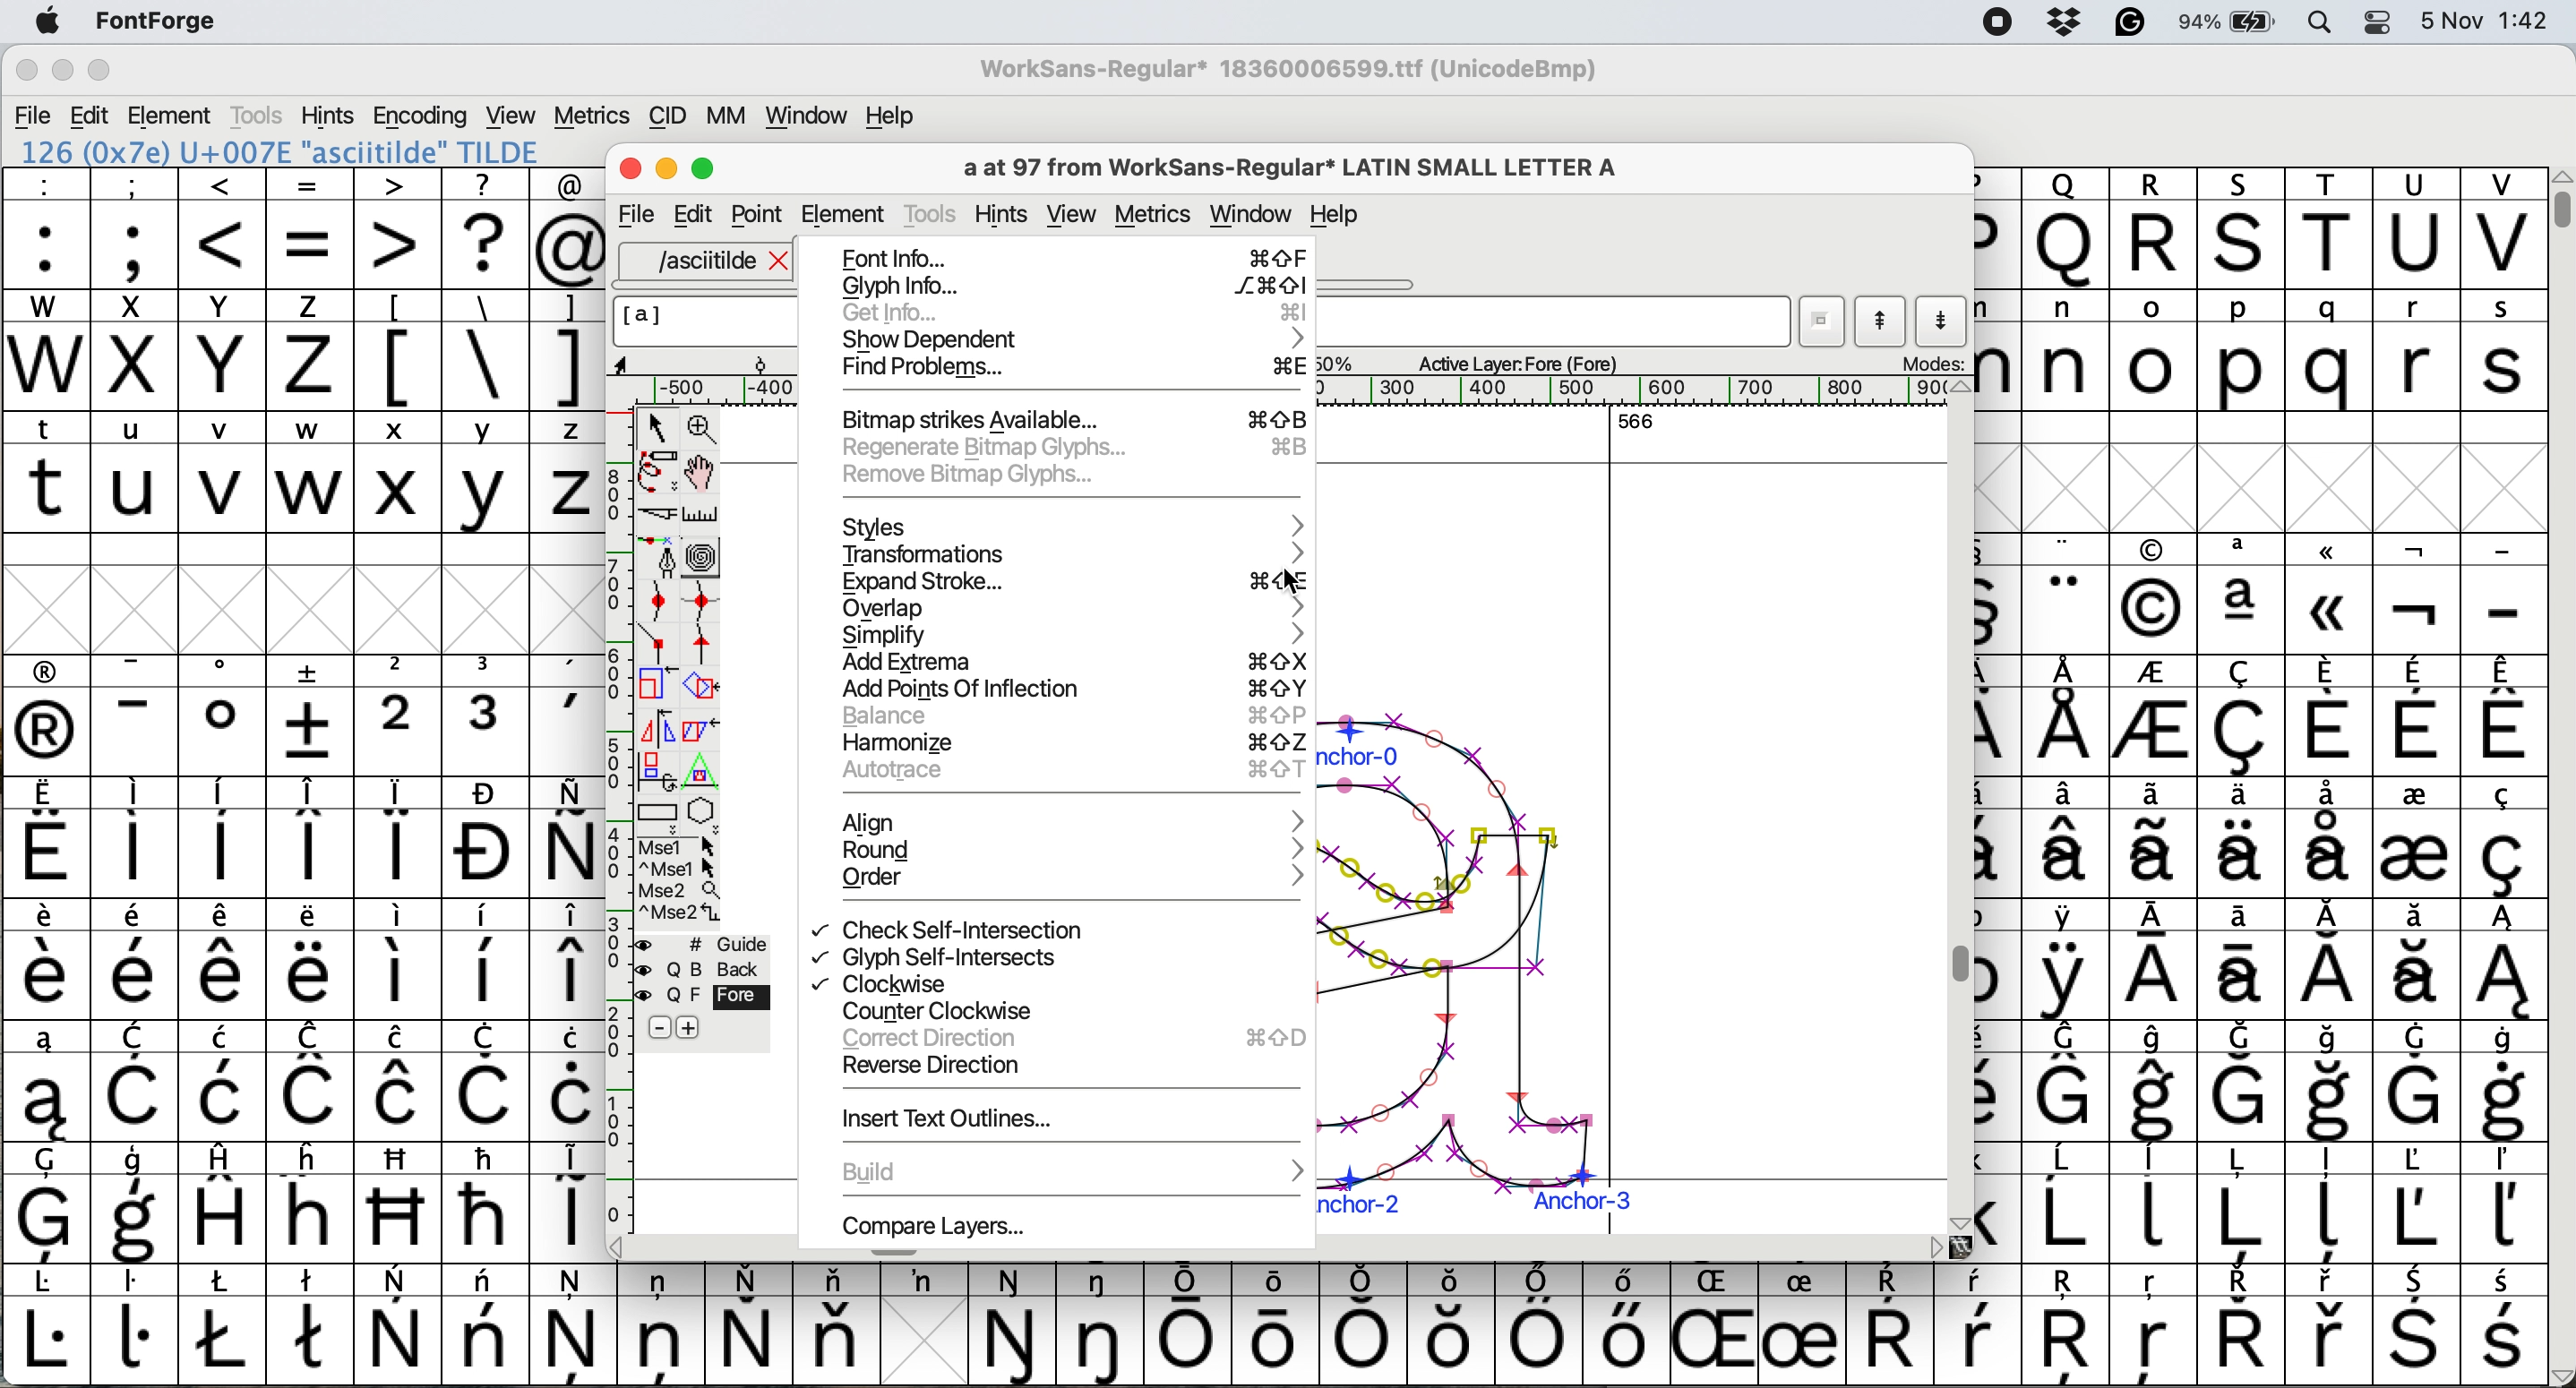  What do you see at coordinates (223, 837) in the screenshot?
I see `symbol` at bounding box center [223, 837].